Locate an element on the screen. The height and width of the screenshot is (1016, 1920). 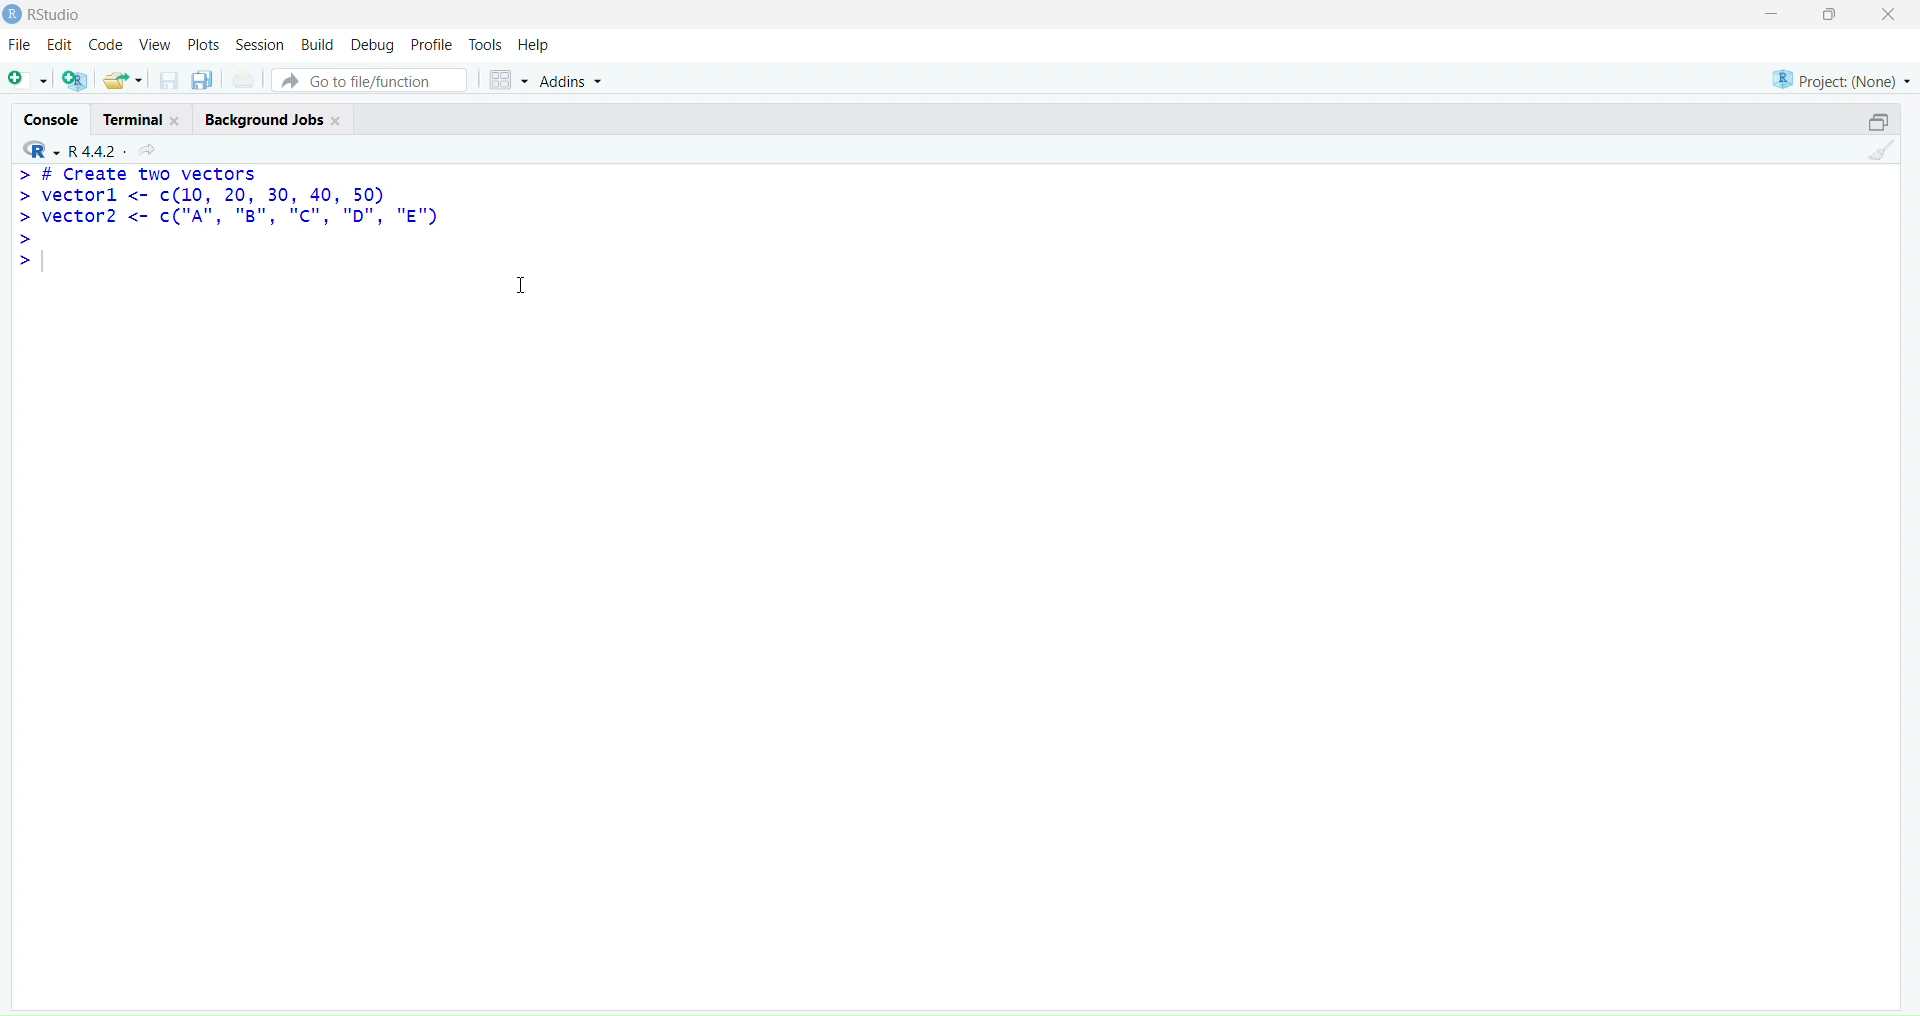
Console is located at coordinates (49, 117).